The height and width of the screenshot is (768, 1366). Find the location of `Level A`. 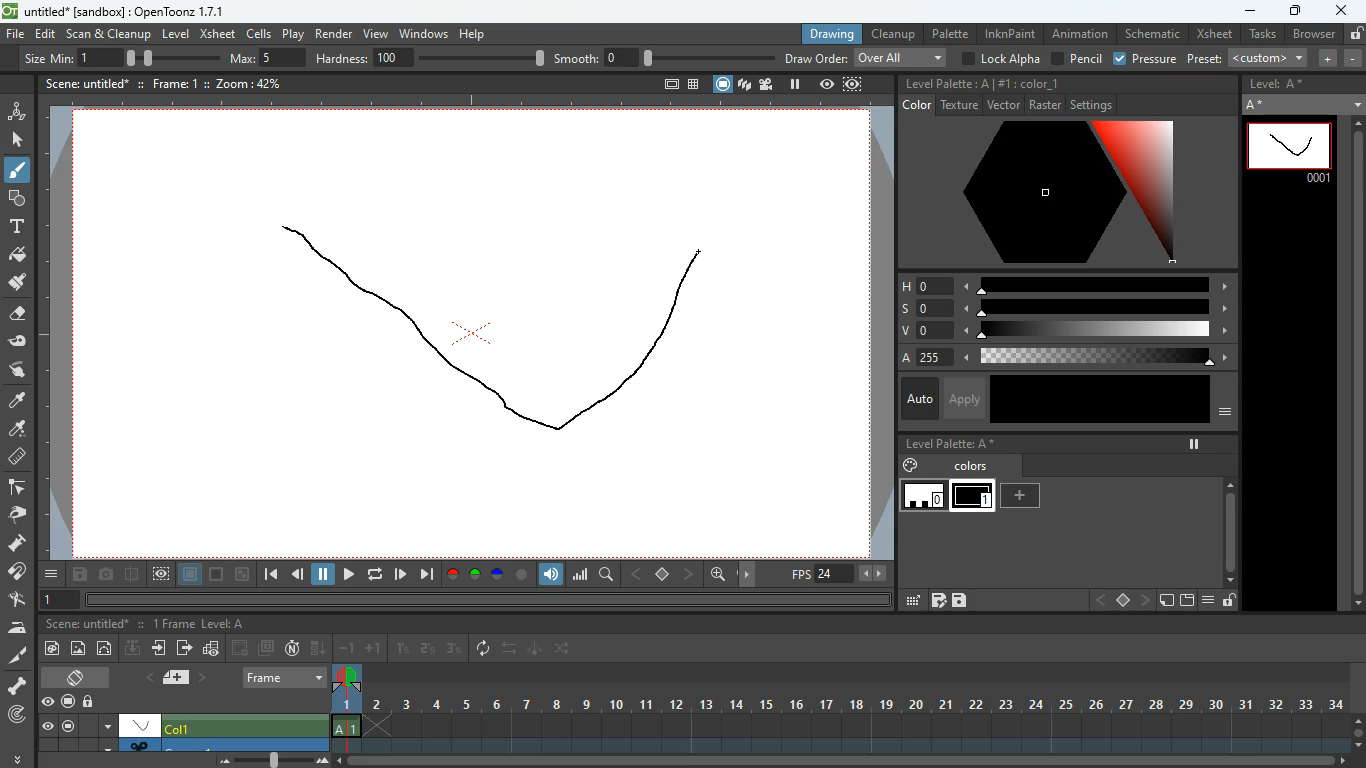

Level A is located at coordinates (223, 624).